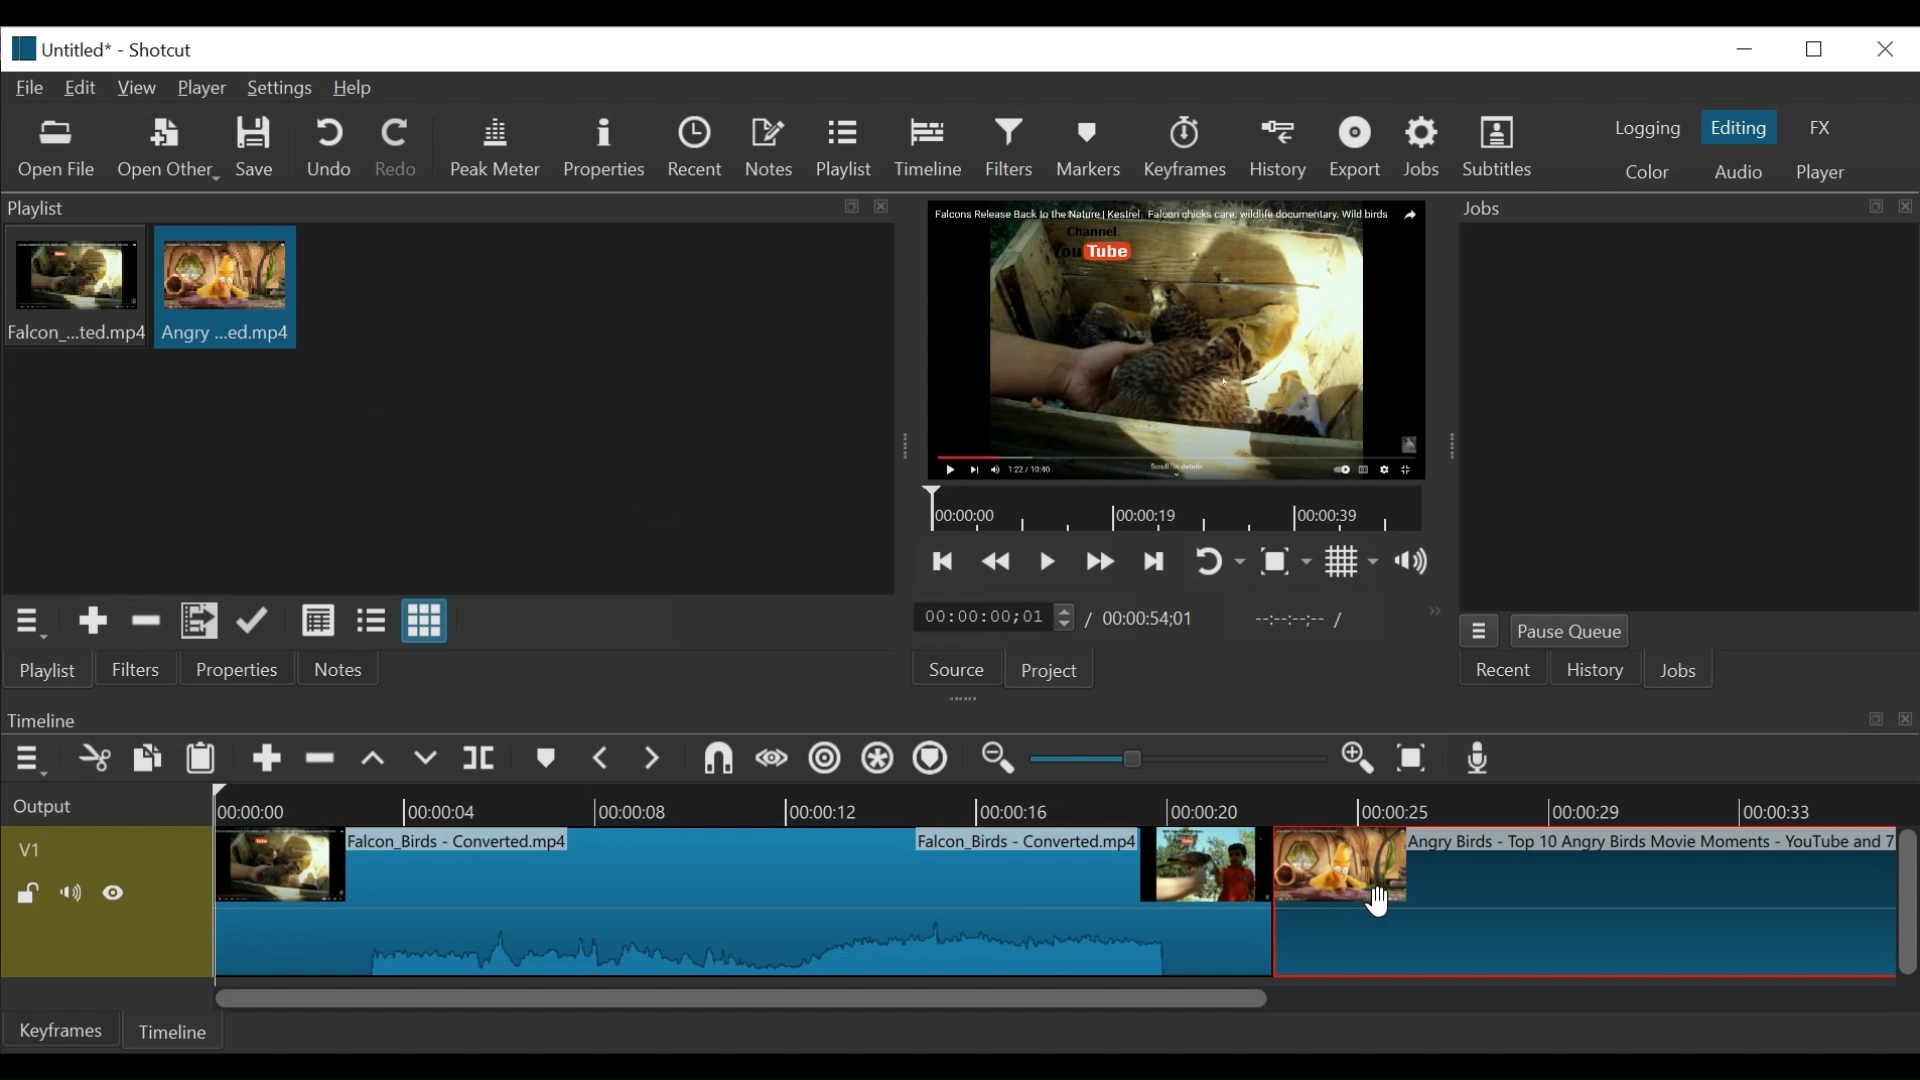 The height and width of the screenshot is (1080, 1920). I want to click on Toggle display grid on player, so click(1352, 561).